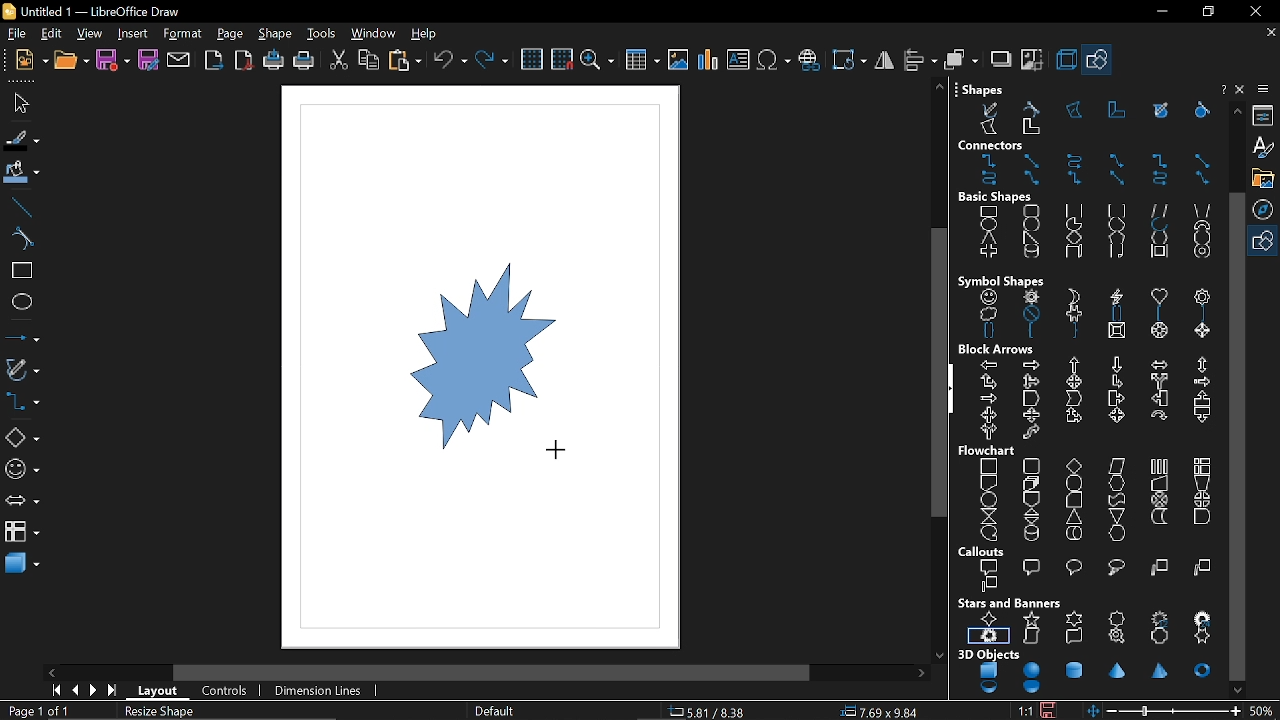  Describe the element at coordinates (496, 710) in the screenshot. I see `Page style` at that location.